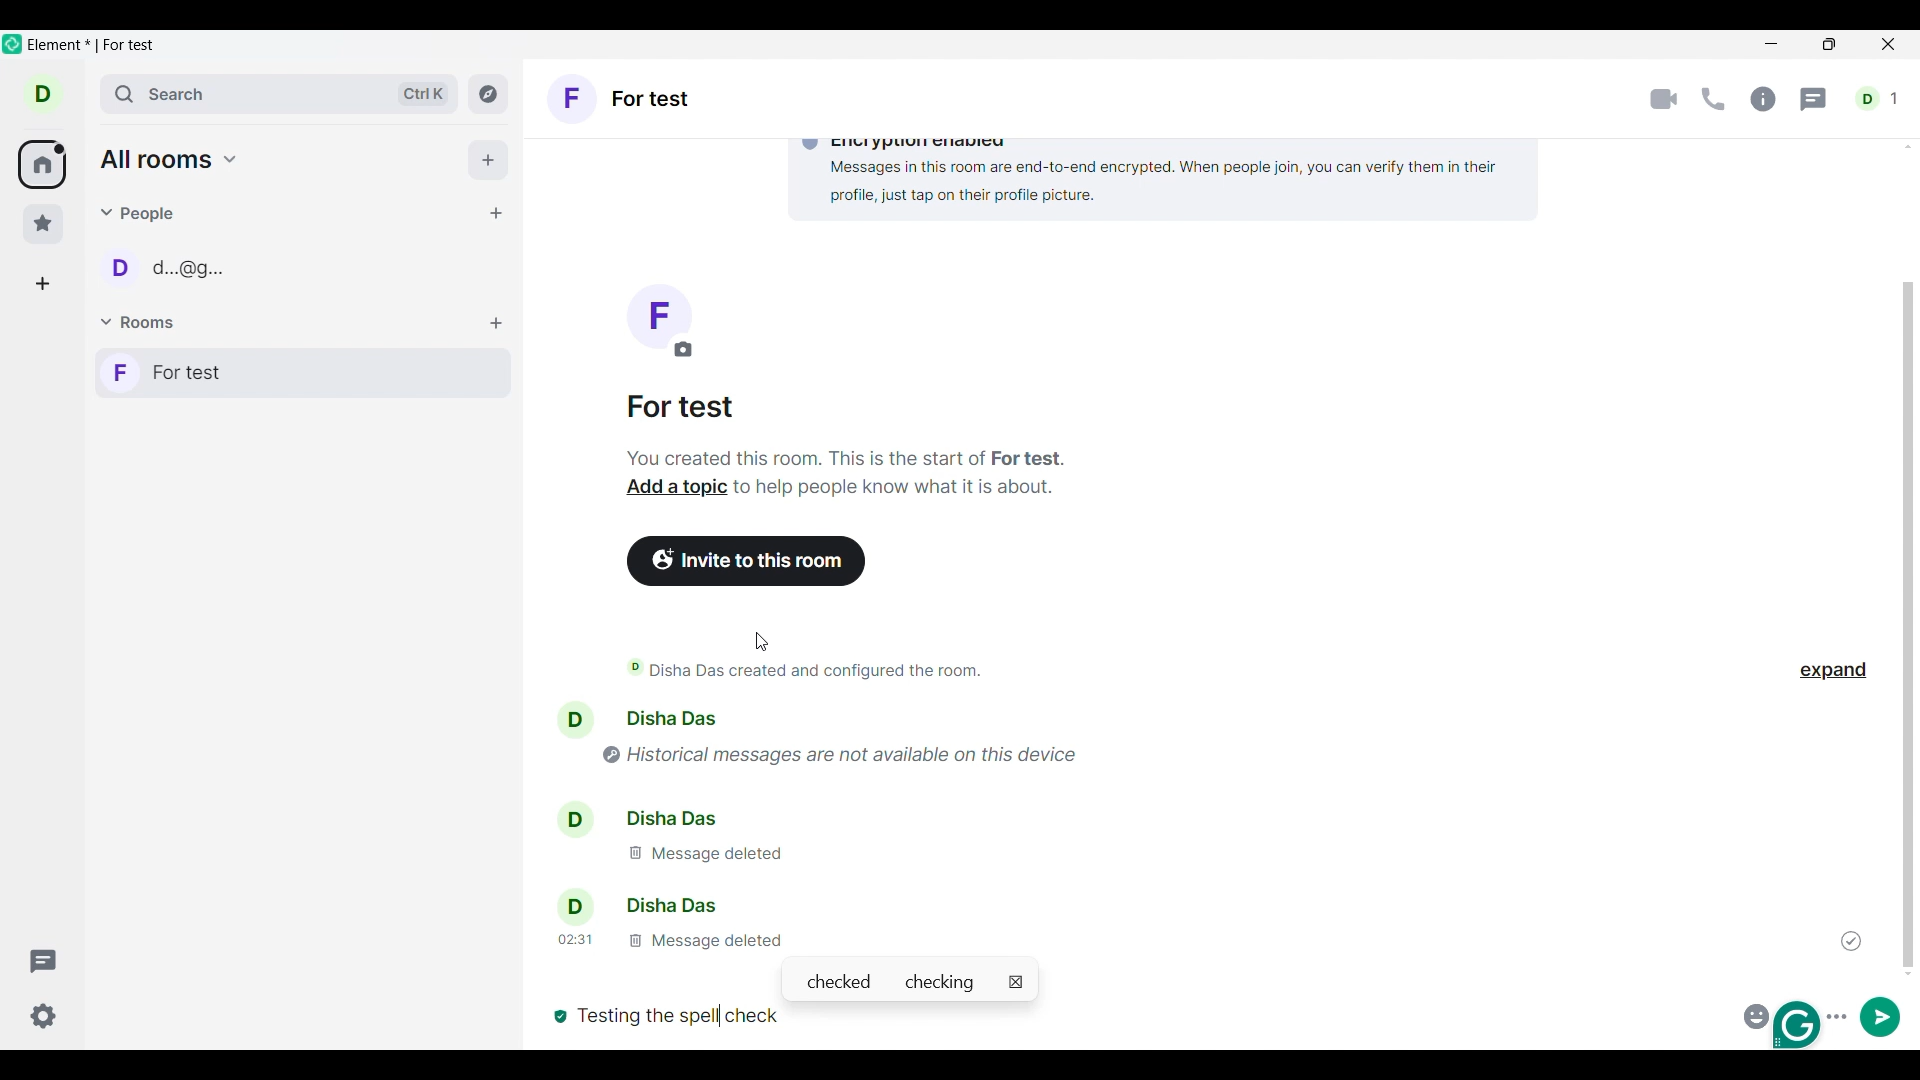  What do you see at coordinates (820, 670) in the screenshot?
I see `Disha Das created and configured the room.` at bounding box center [820, 670].